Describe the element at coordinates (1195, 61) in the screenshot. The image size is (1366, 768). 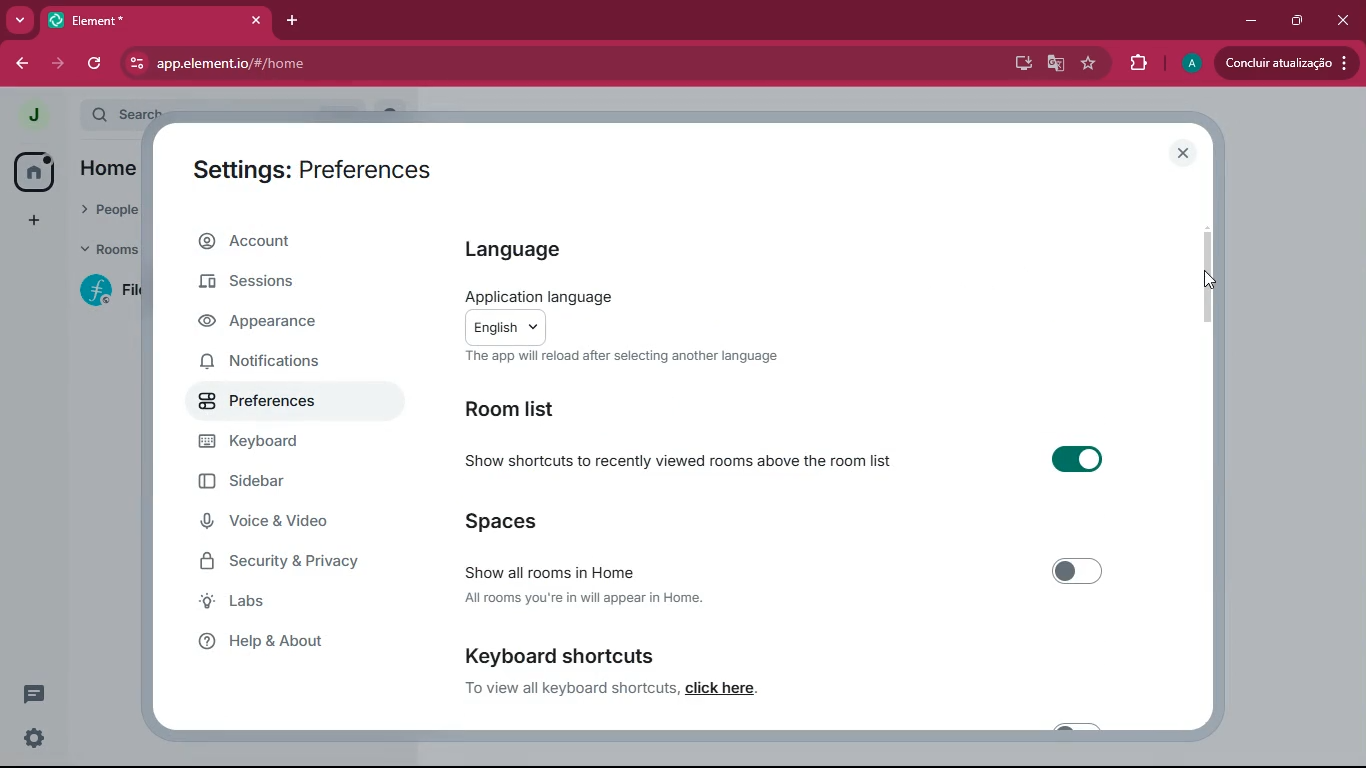
I see `profile picture` at that location.